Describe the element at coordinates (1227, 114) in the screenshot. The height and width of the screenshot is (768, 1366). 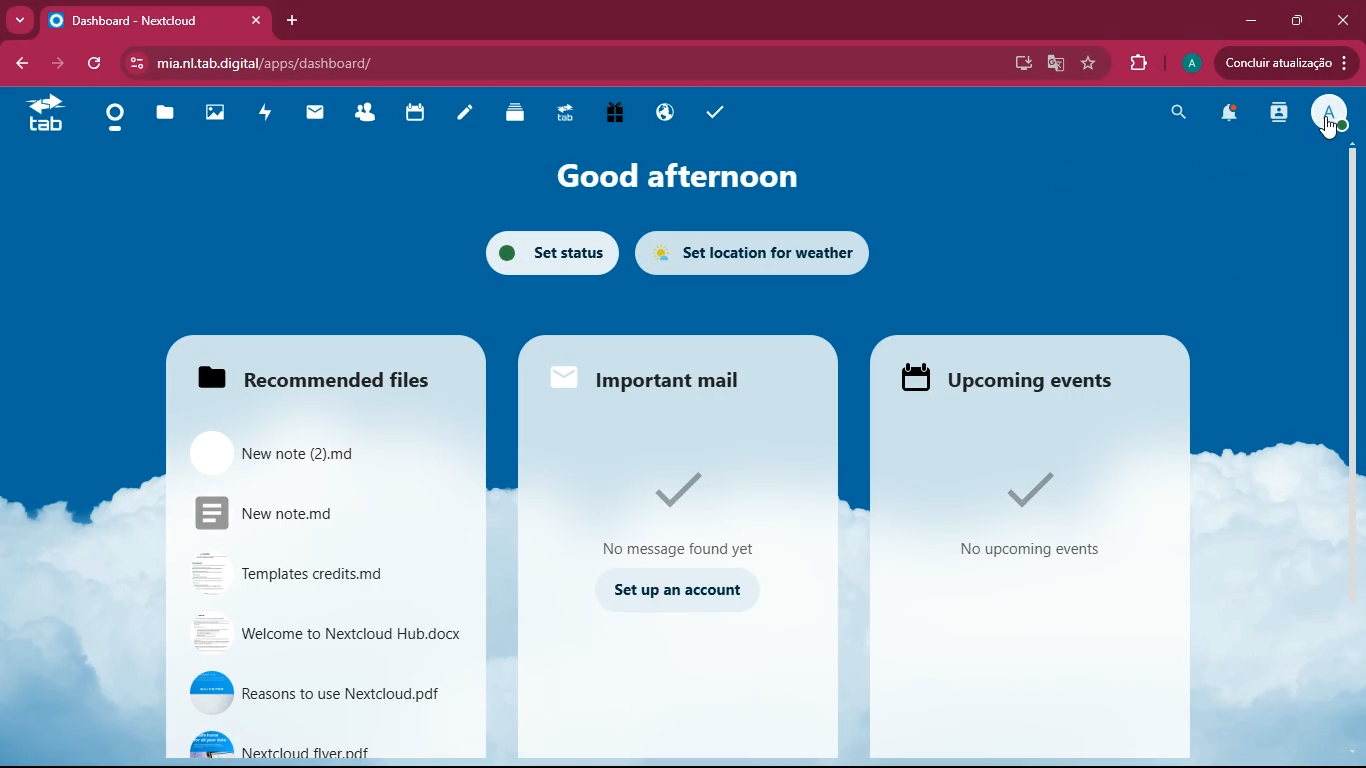
I see `notifications` at that location.